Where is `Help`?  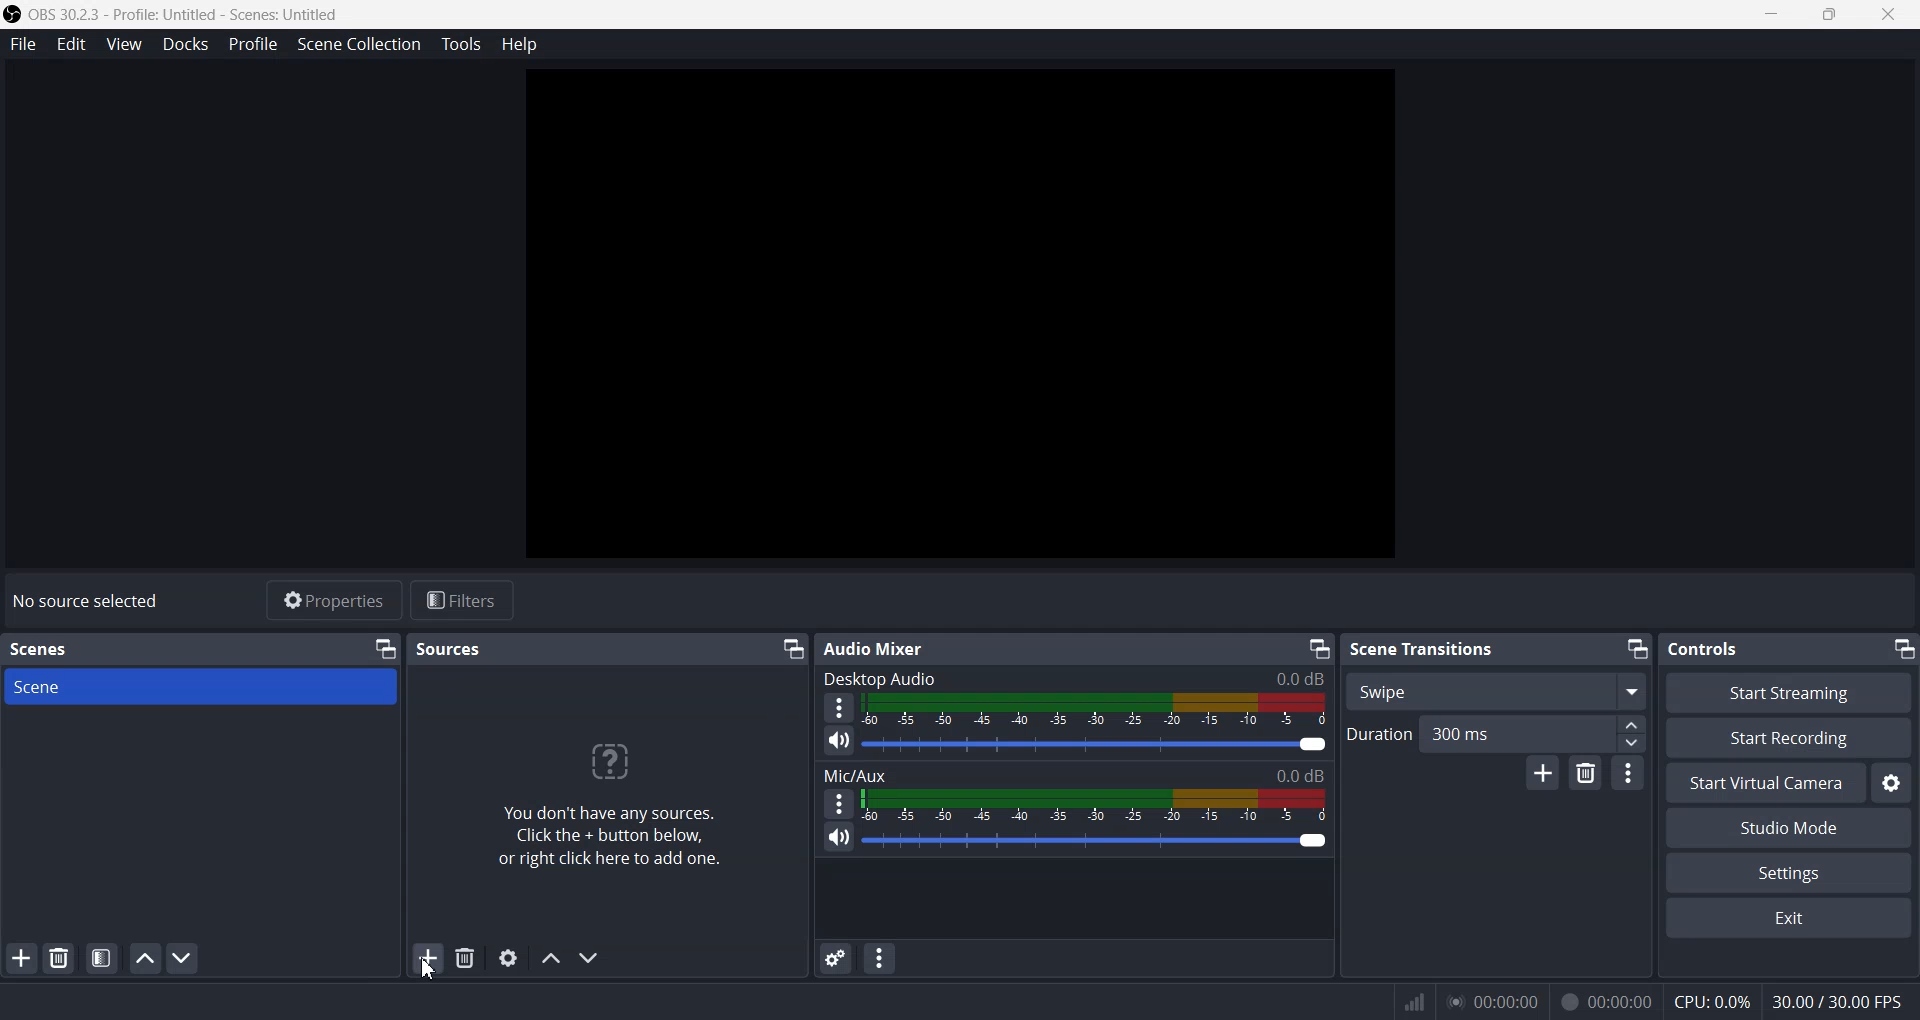
Help is located at coordinates (520, 45).